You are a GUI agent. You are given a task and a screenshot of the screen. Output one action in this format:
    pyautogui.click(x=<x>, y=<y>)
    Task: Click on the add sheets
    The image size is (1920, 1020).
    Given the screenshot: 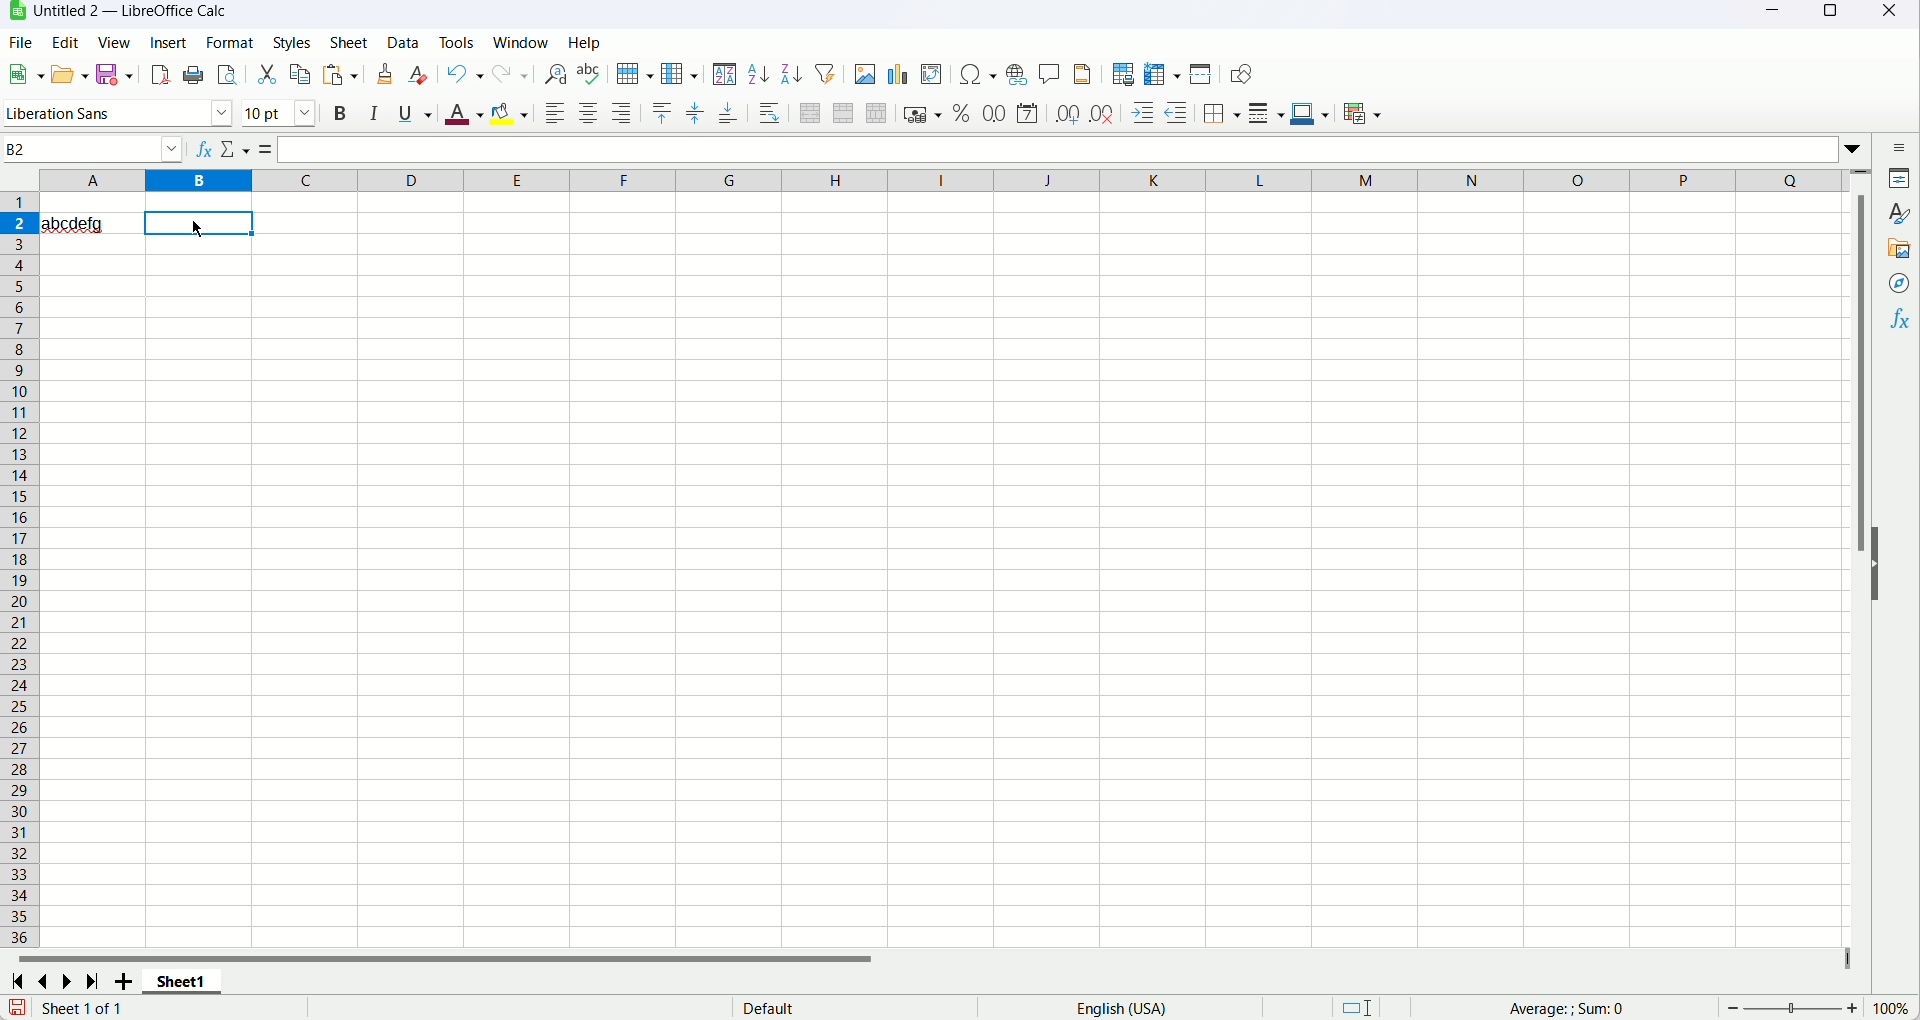 What is the action you would take?
    pyautogui.click(x=121, y=979)
    